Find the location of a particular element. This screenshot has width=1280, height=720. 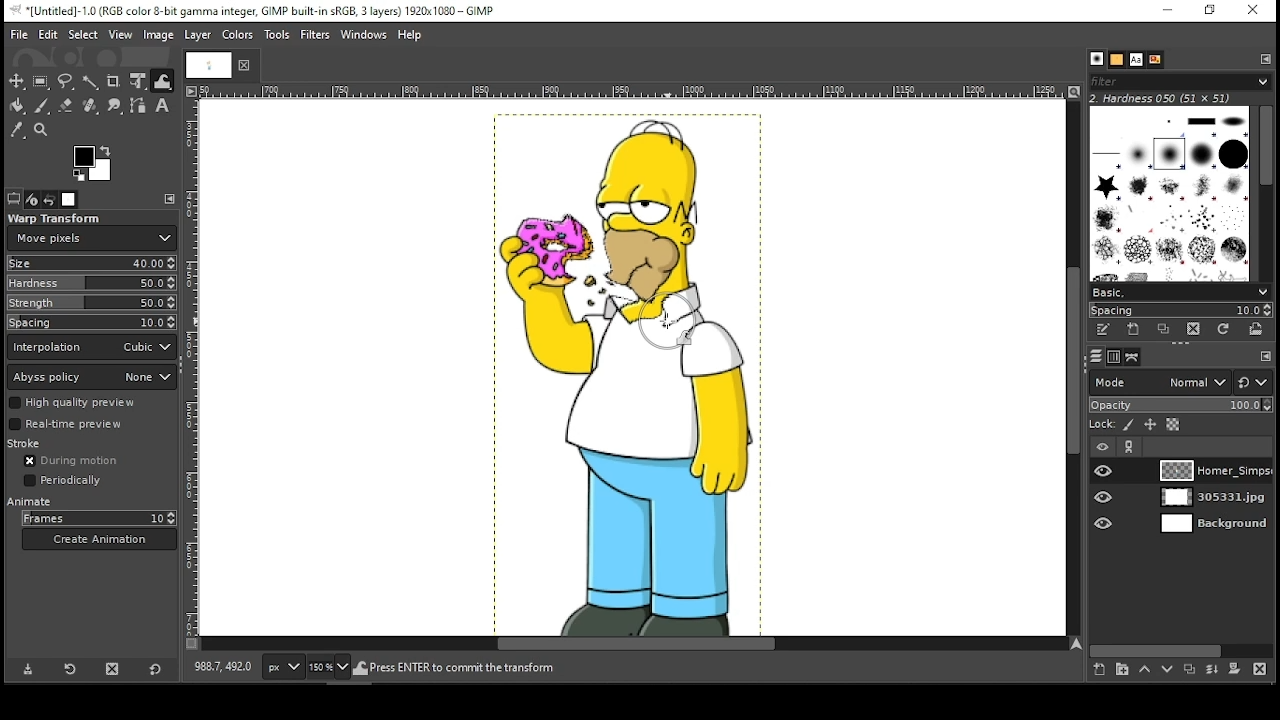

colors is located at coordinates (240, 35).